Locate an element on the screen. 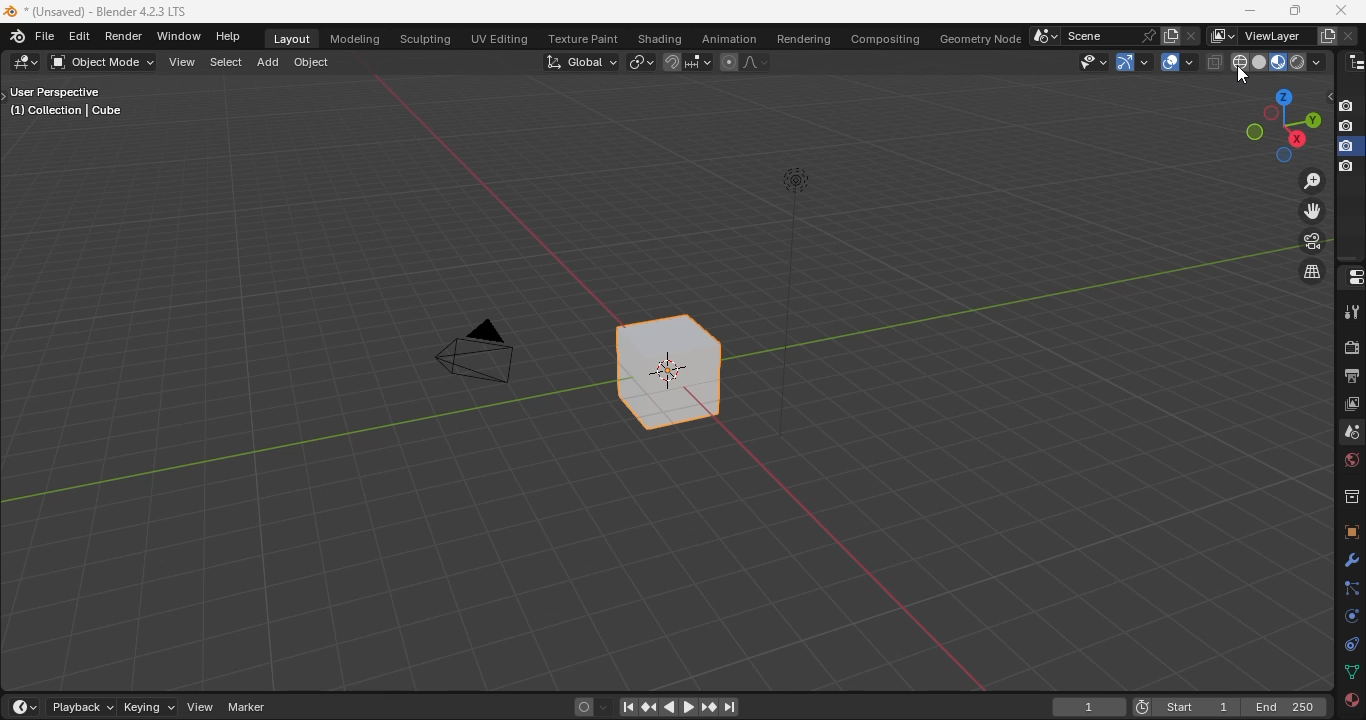 The image size is (1366, 720). object is located at coordinates (314, 62).